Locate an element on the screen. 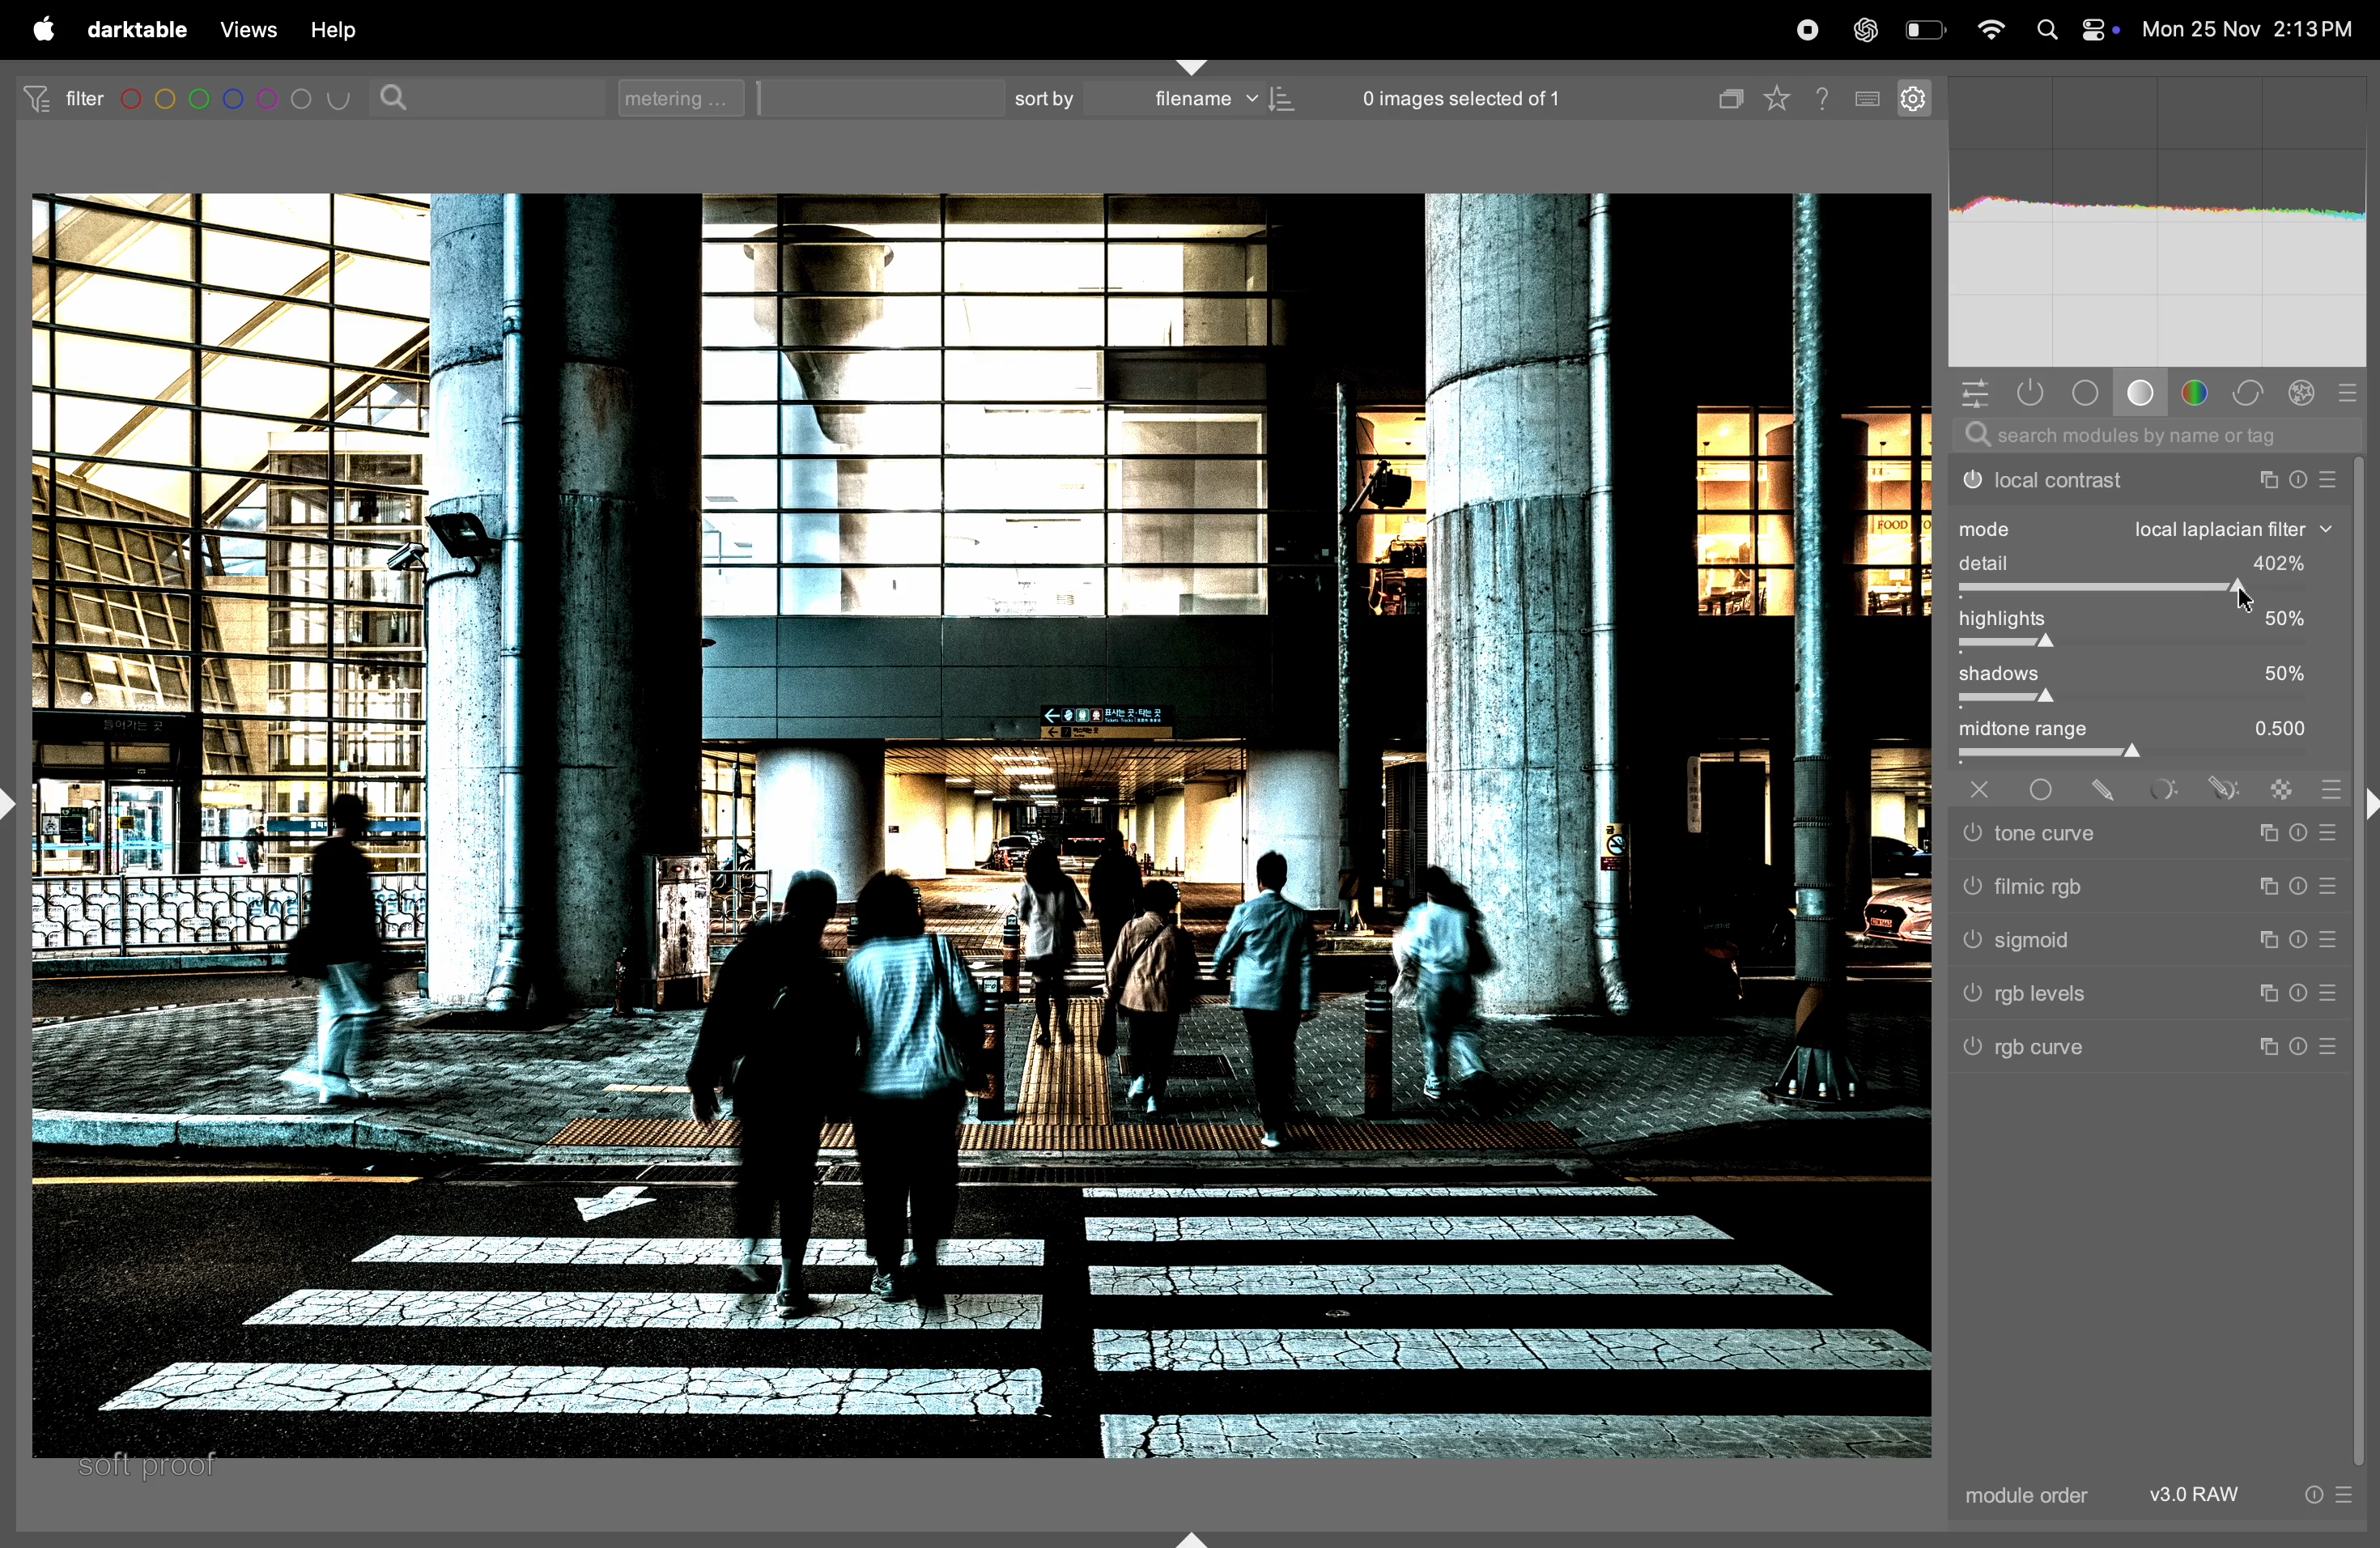 The width and height of the screenshot is (2380, 1548). sigmoid is located at coordinates (2132, 941).